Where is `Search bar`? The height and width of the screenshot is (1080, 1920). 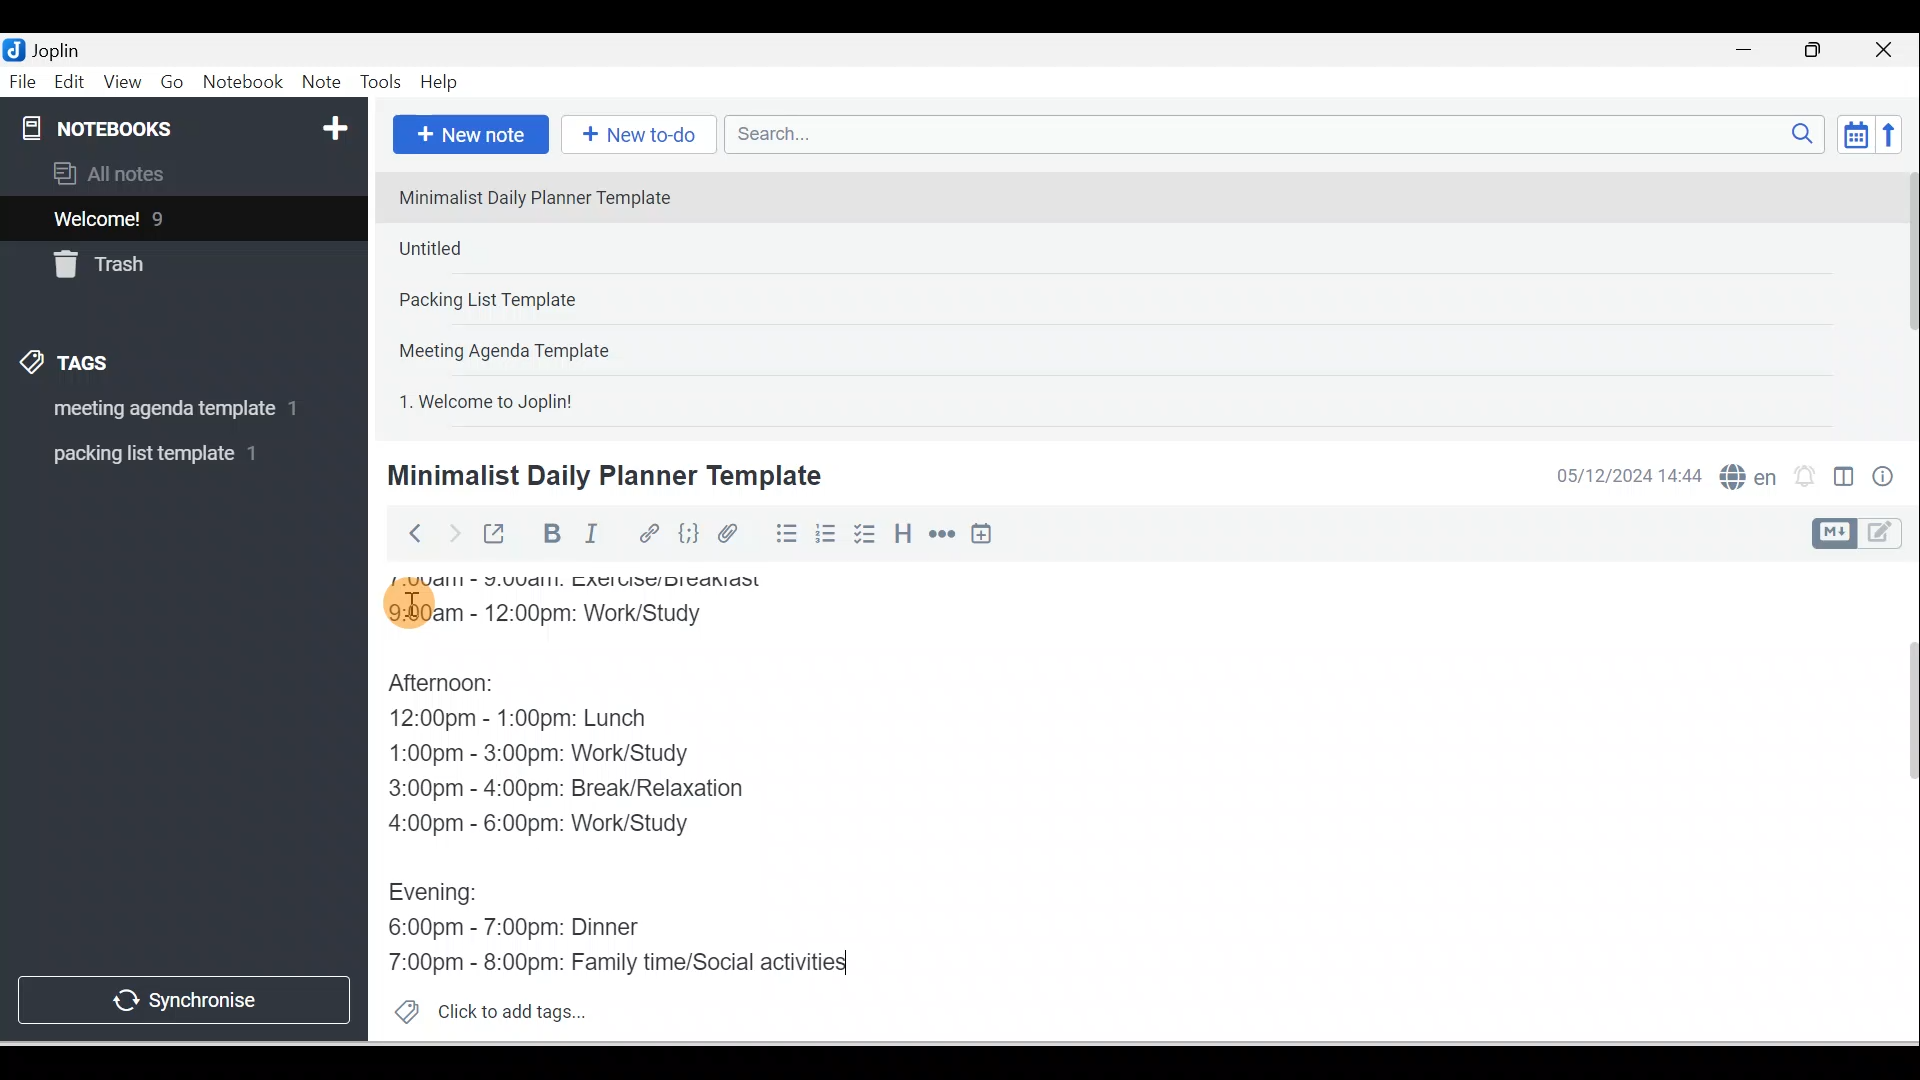
Search bar is located at coordinates (1281, 134).